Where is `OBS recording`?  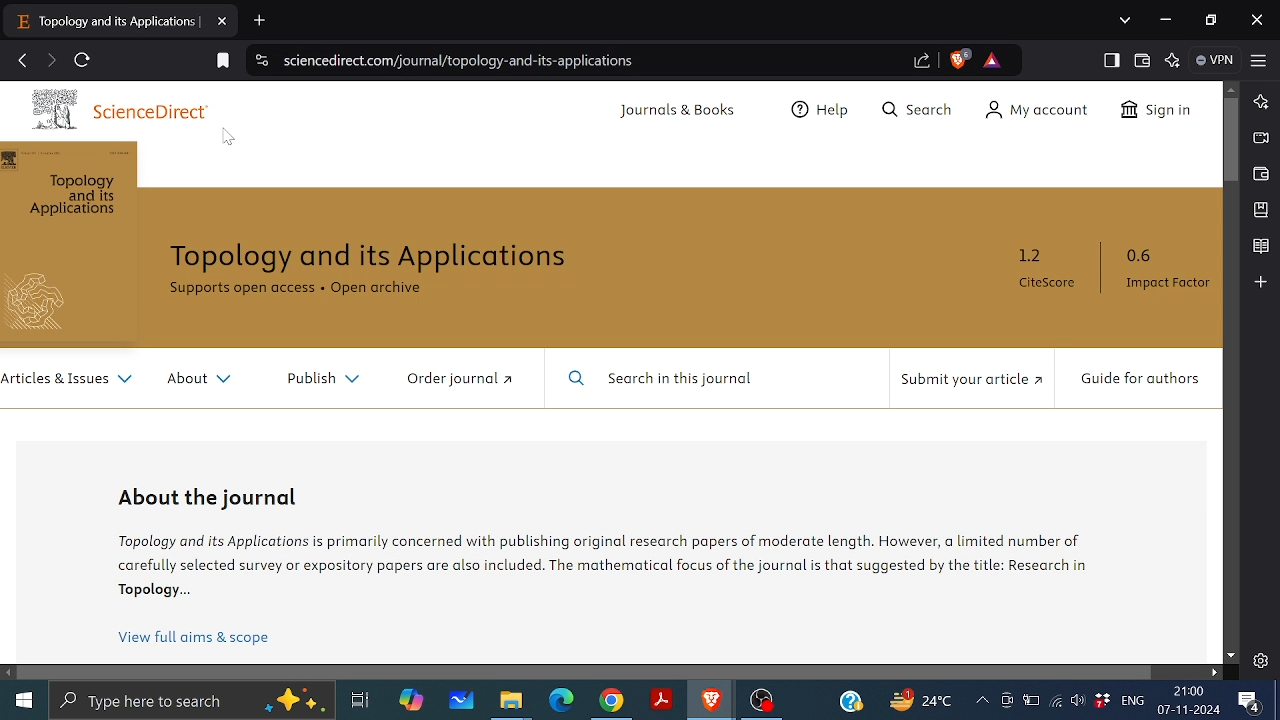 OBS recording is located at coordinates (762, 701).